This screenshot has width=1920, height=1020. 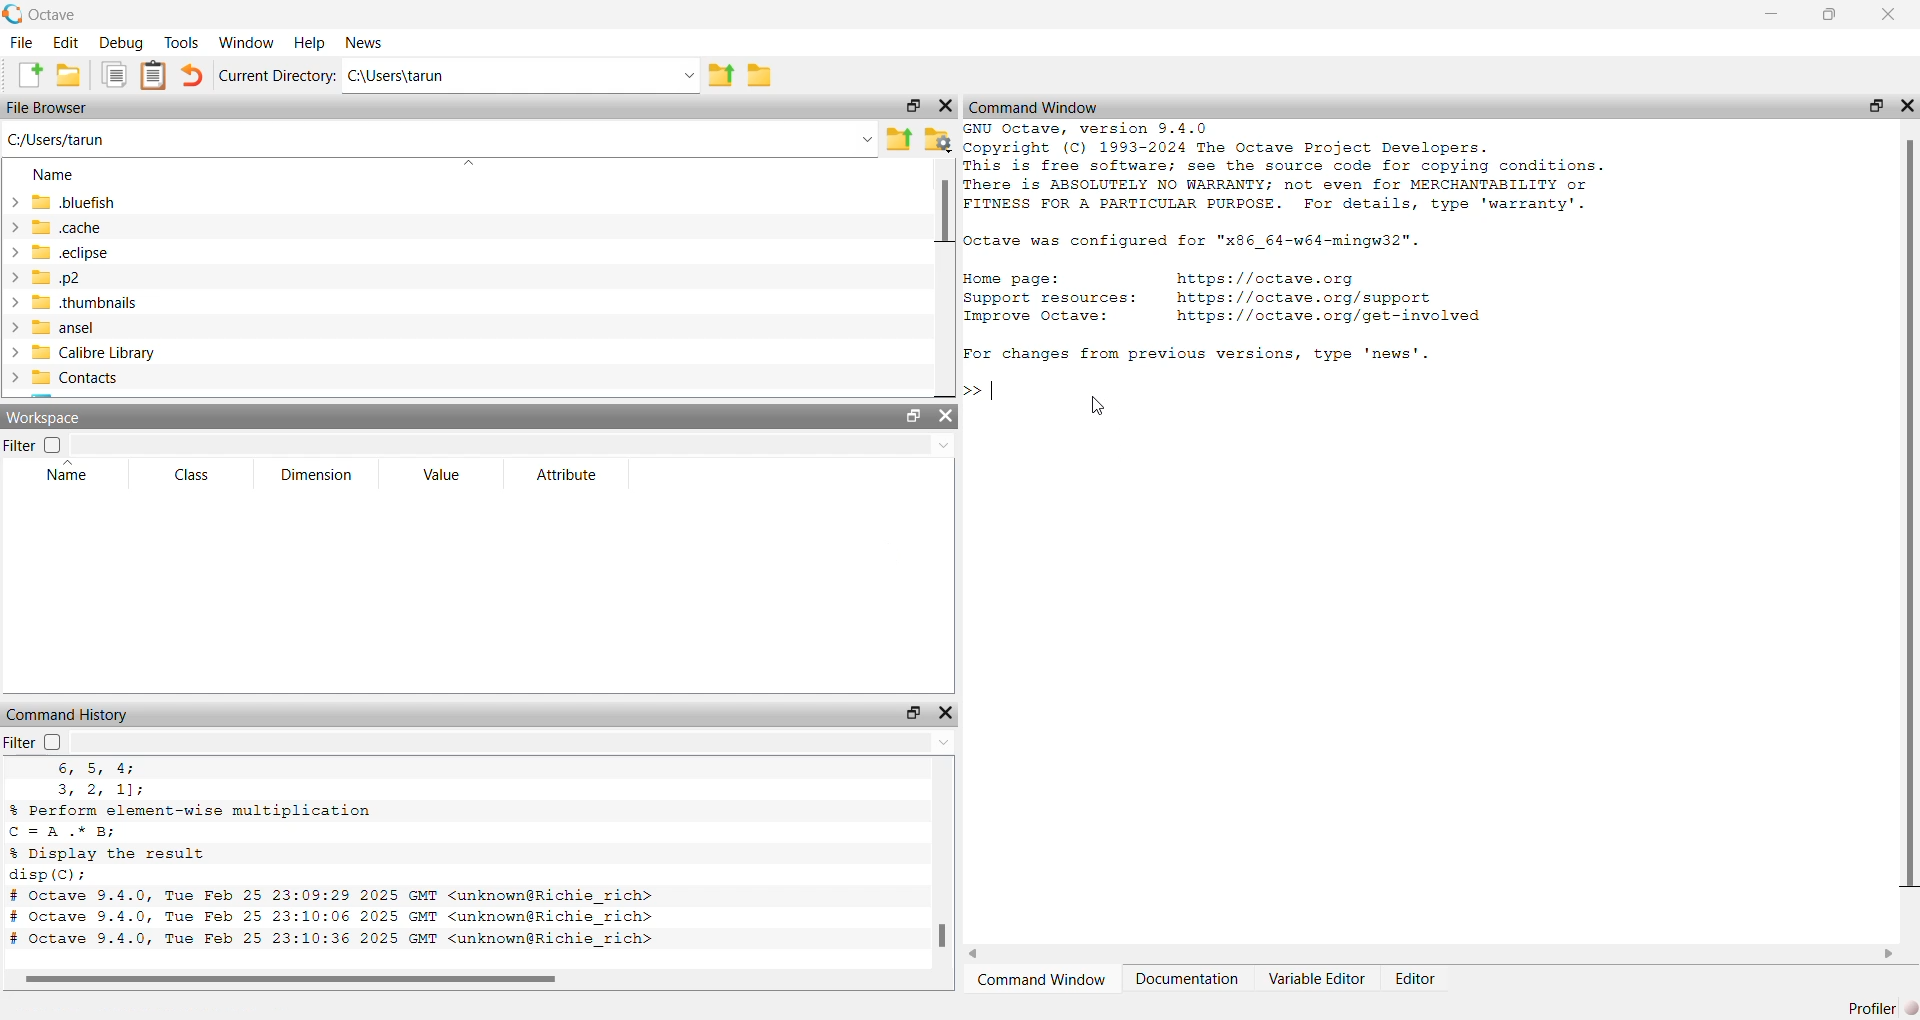 What do you see at coordinates (114, 74) in the screenshot?
I see `Documents` at bounding box center [114, 74].